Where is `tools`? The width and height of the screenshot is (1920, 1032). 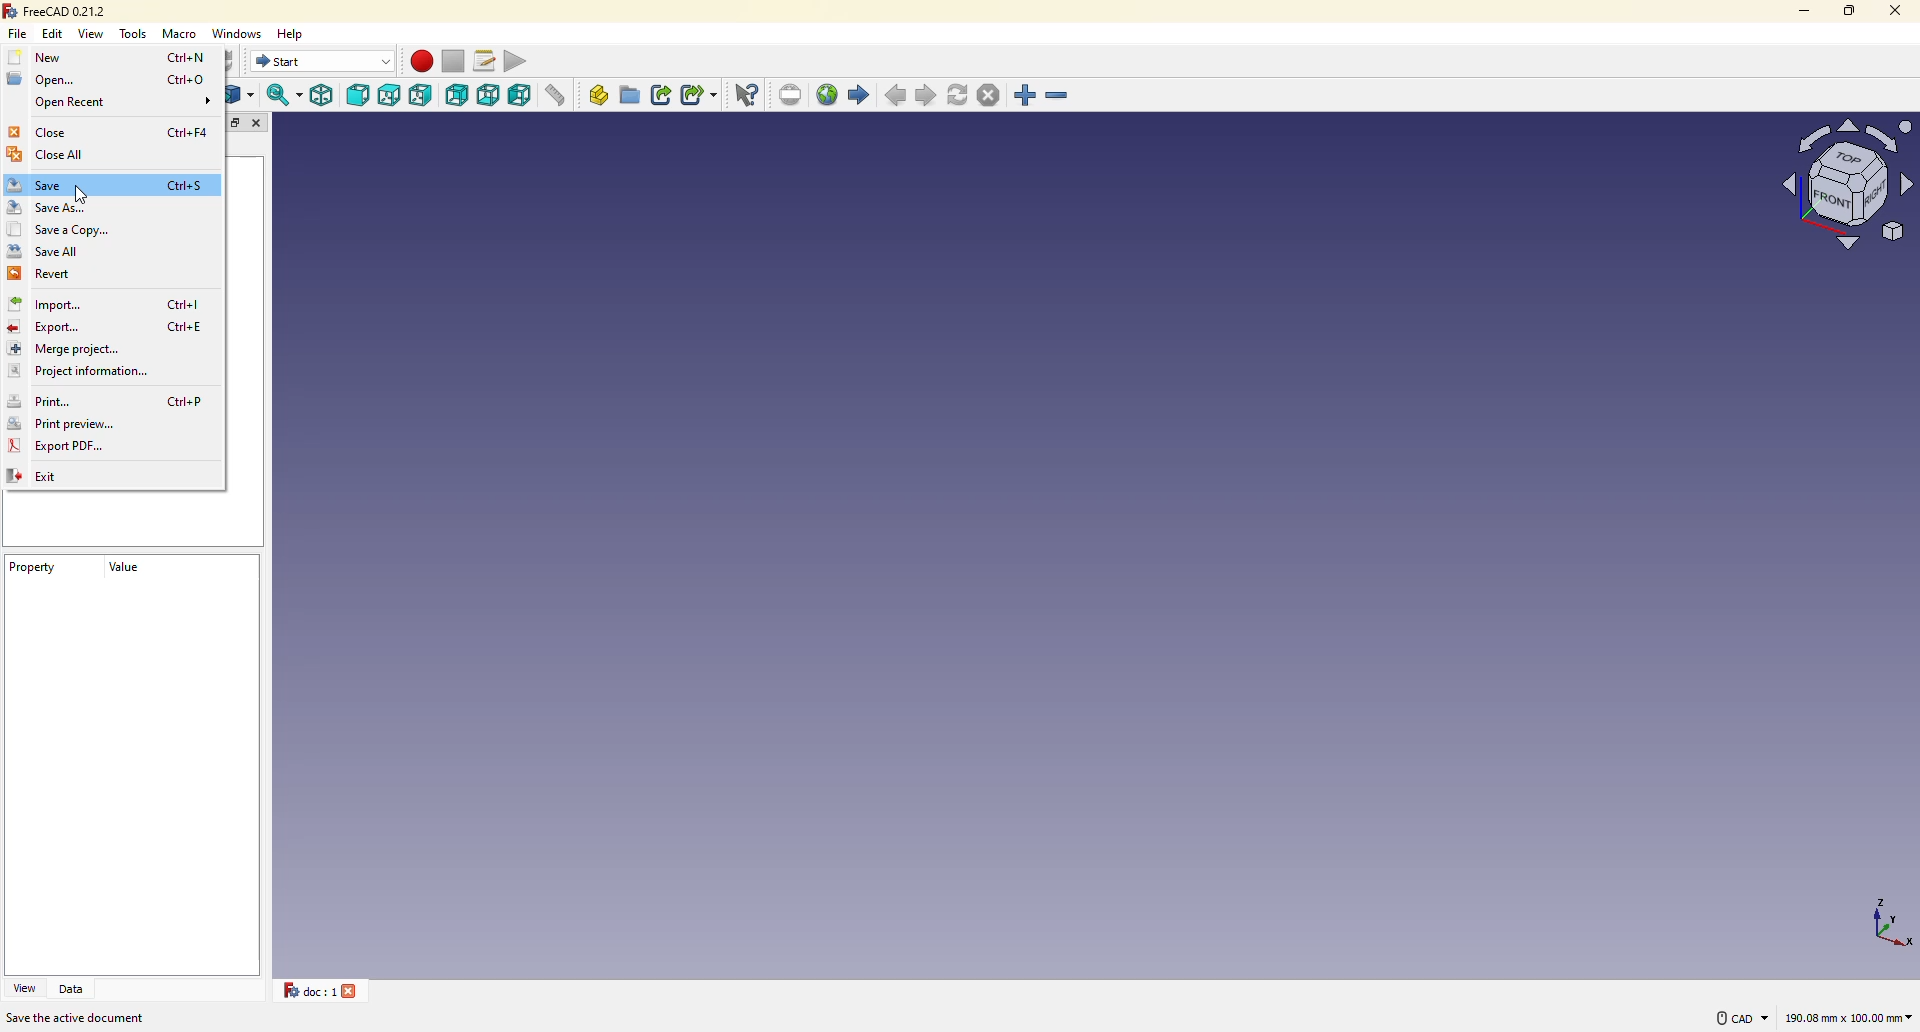
tools is located at coordinates (135, 34).